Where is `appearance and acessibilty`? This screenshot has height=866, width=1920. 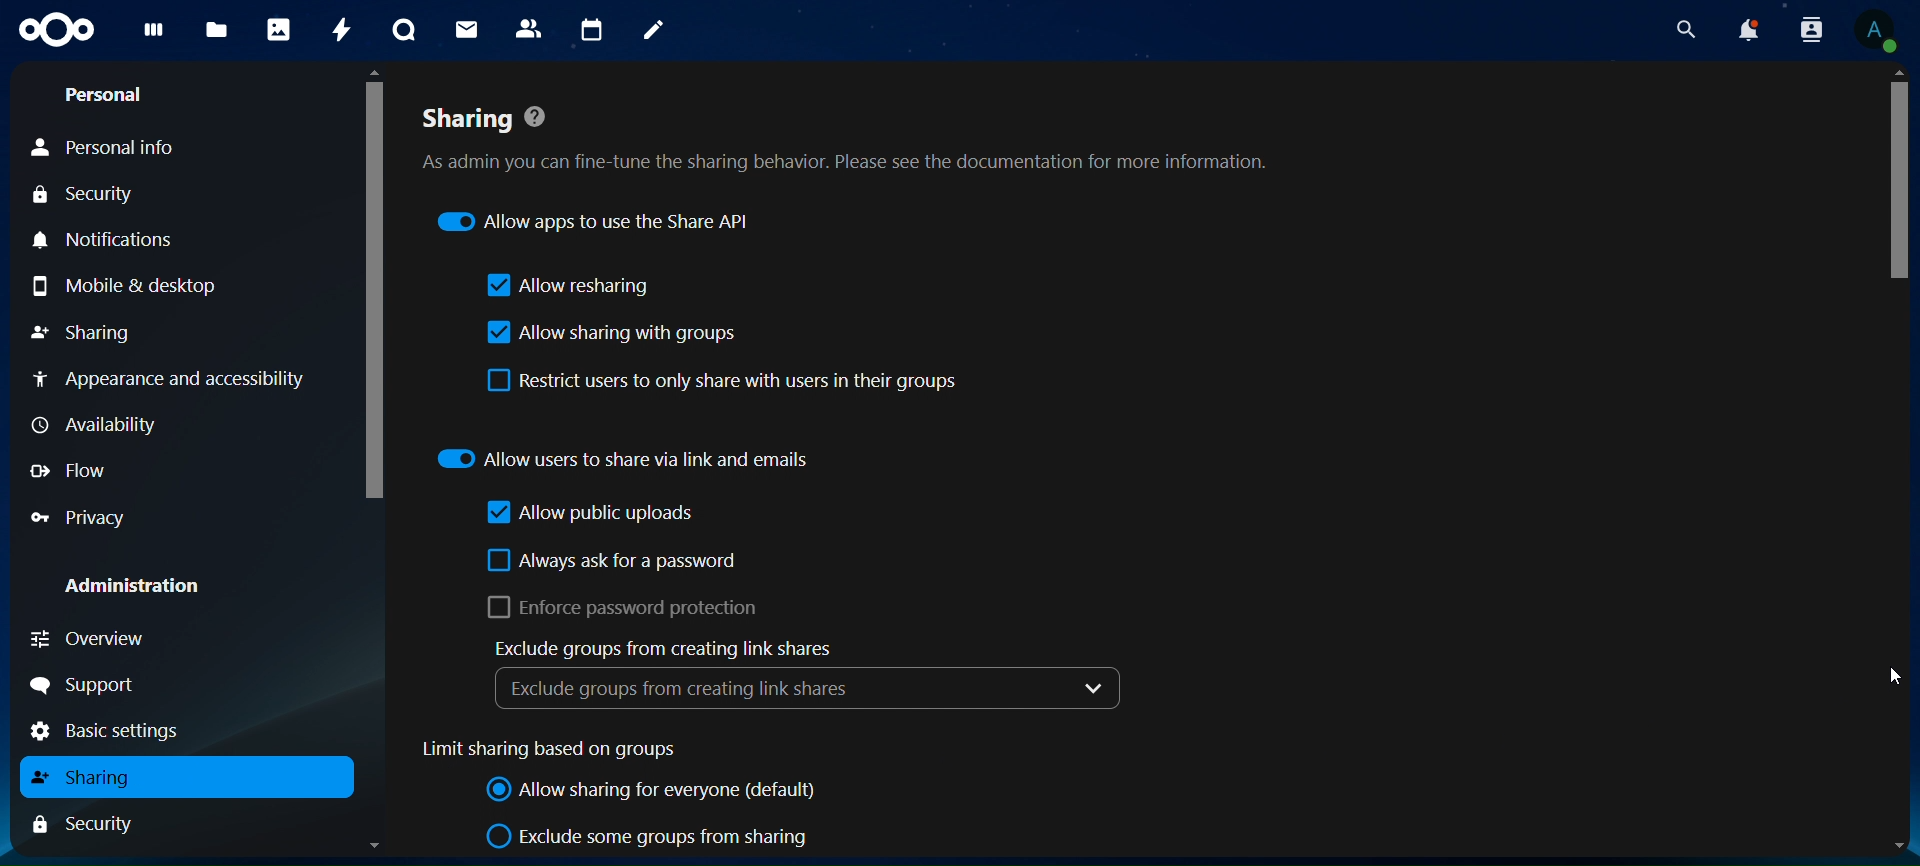
appearance and acessibilty is located at coordinates (173, 375).